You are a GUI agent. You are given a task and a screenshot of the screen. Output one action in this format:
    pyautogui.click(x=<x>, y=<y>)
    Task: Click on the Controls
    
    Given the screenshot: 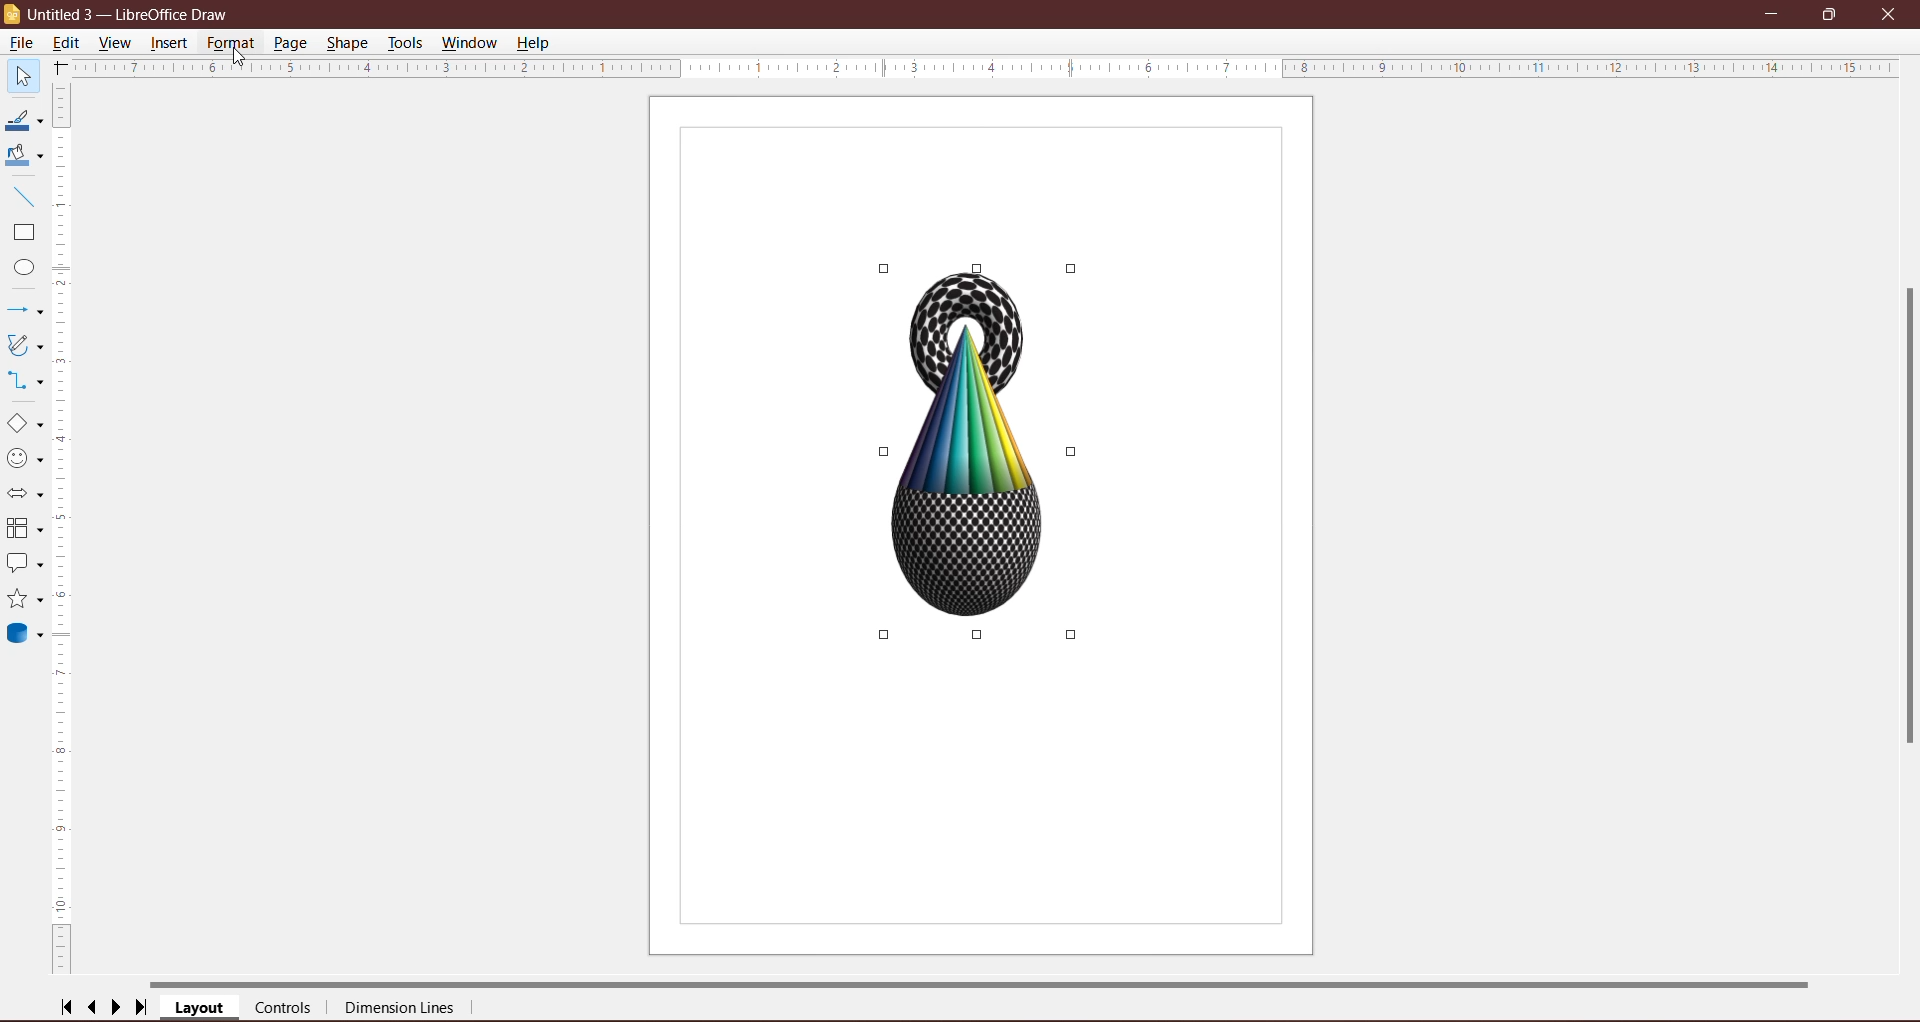 What is the action you would take?
    pyautogui.click(x=283, y=1008)
    